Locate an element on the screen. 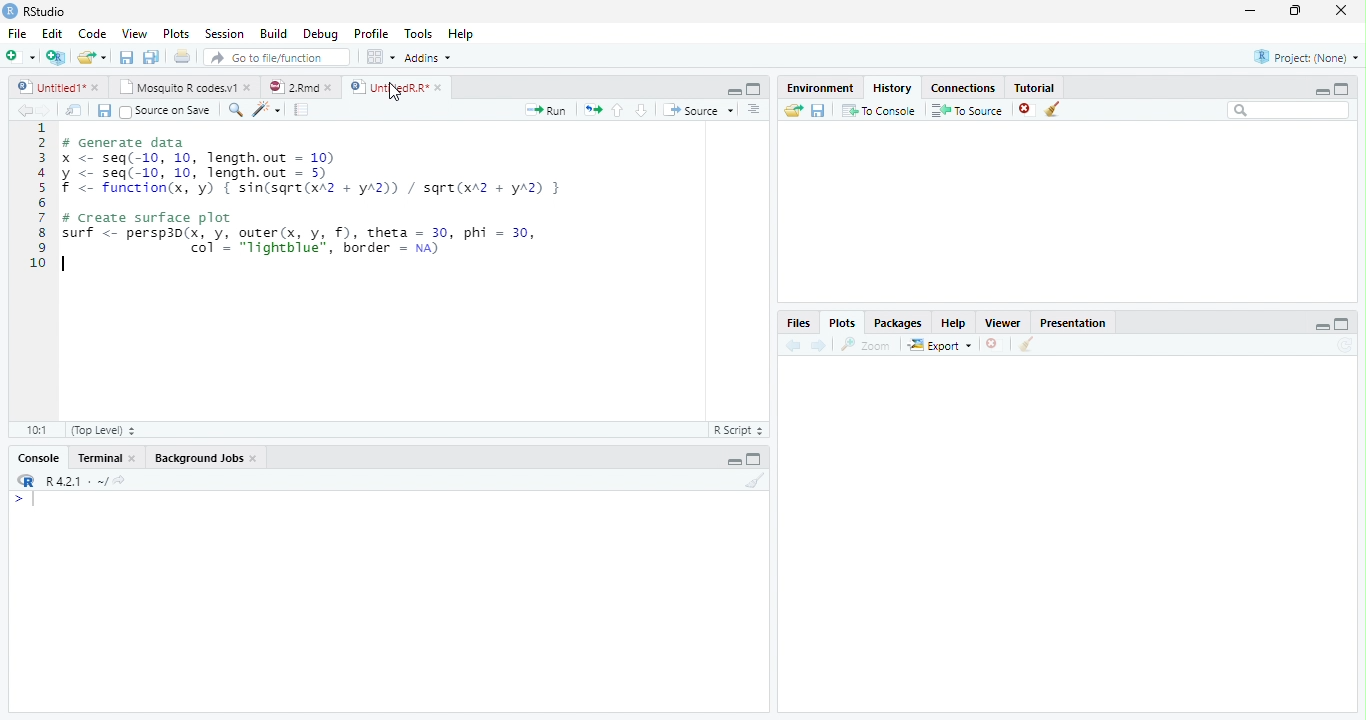 This screenshot has height=720, width=1366. Help is located at coordinates (460, 33).